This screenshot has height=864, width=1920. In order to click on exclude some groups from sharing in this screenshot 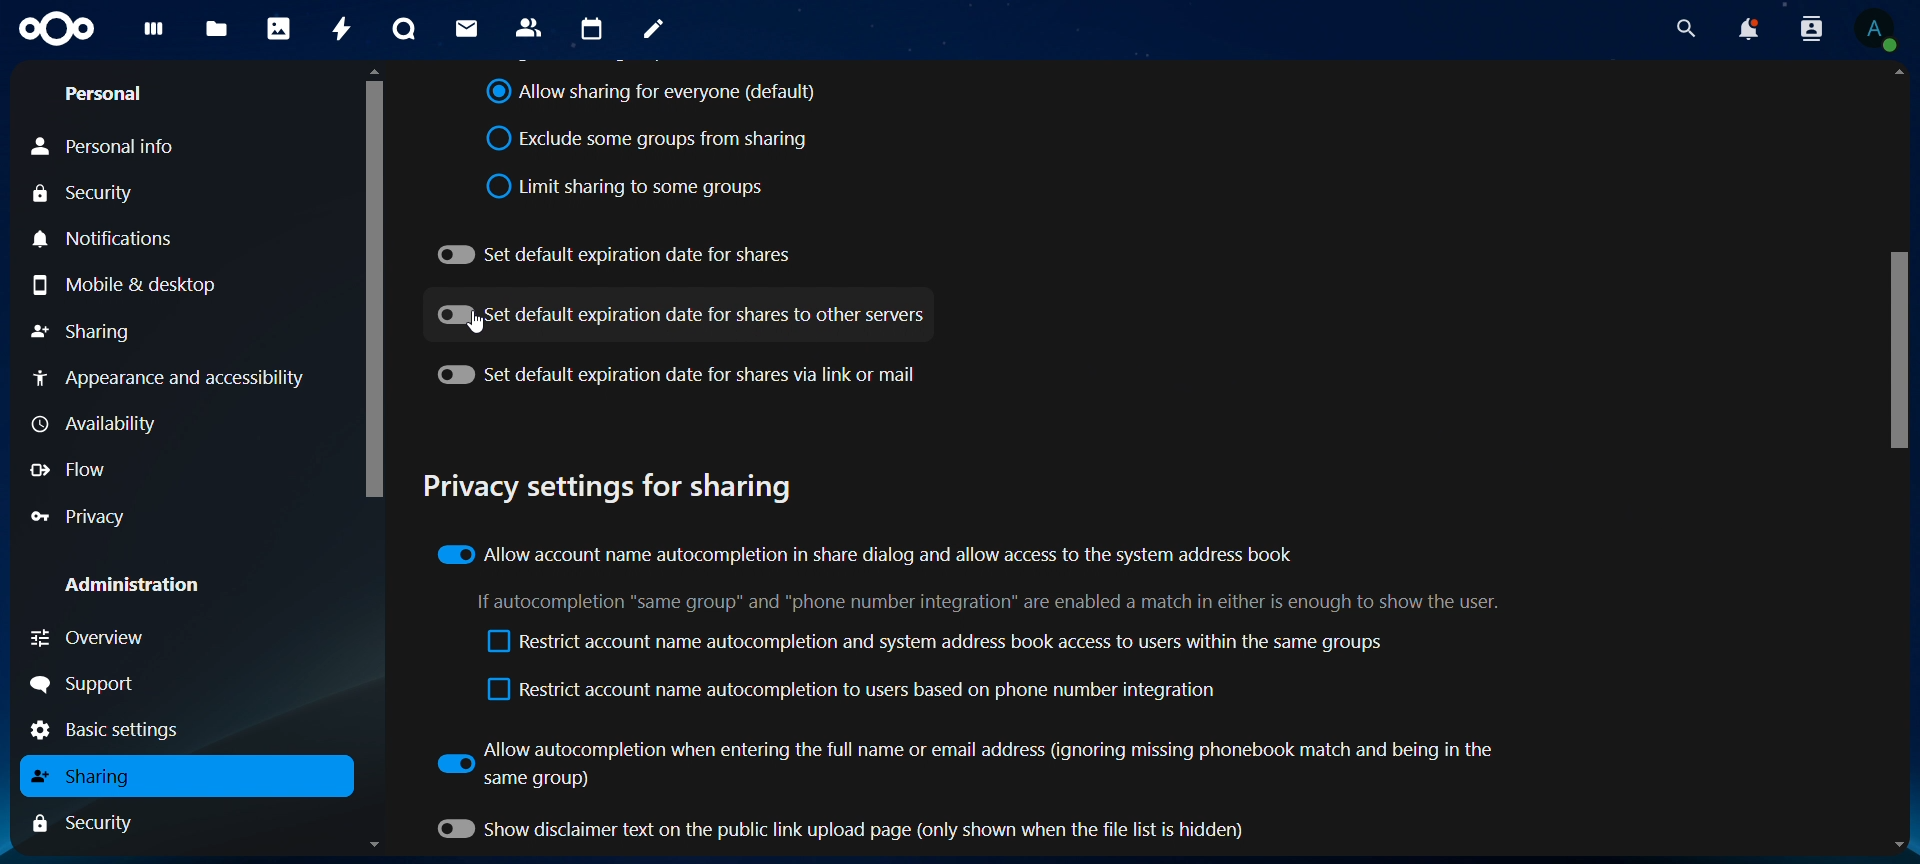, I will do `click(655, 138)`.